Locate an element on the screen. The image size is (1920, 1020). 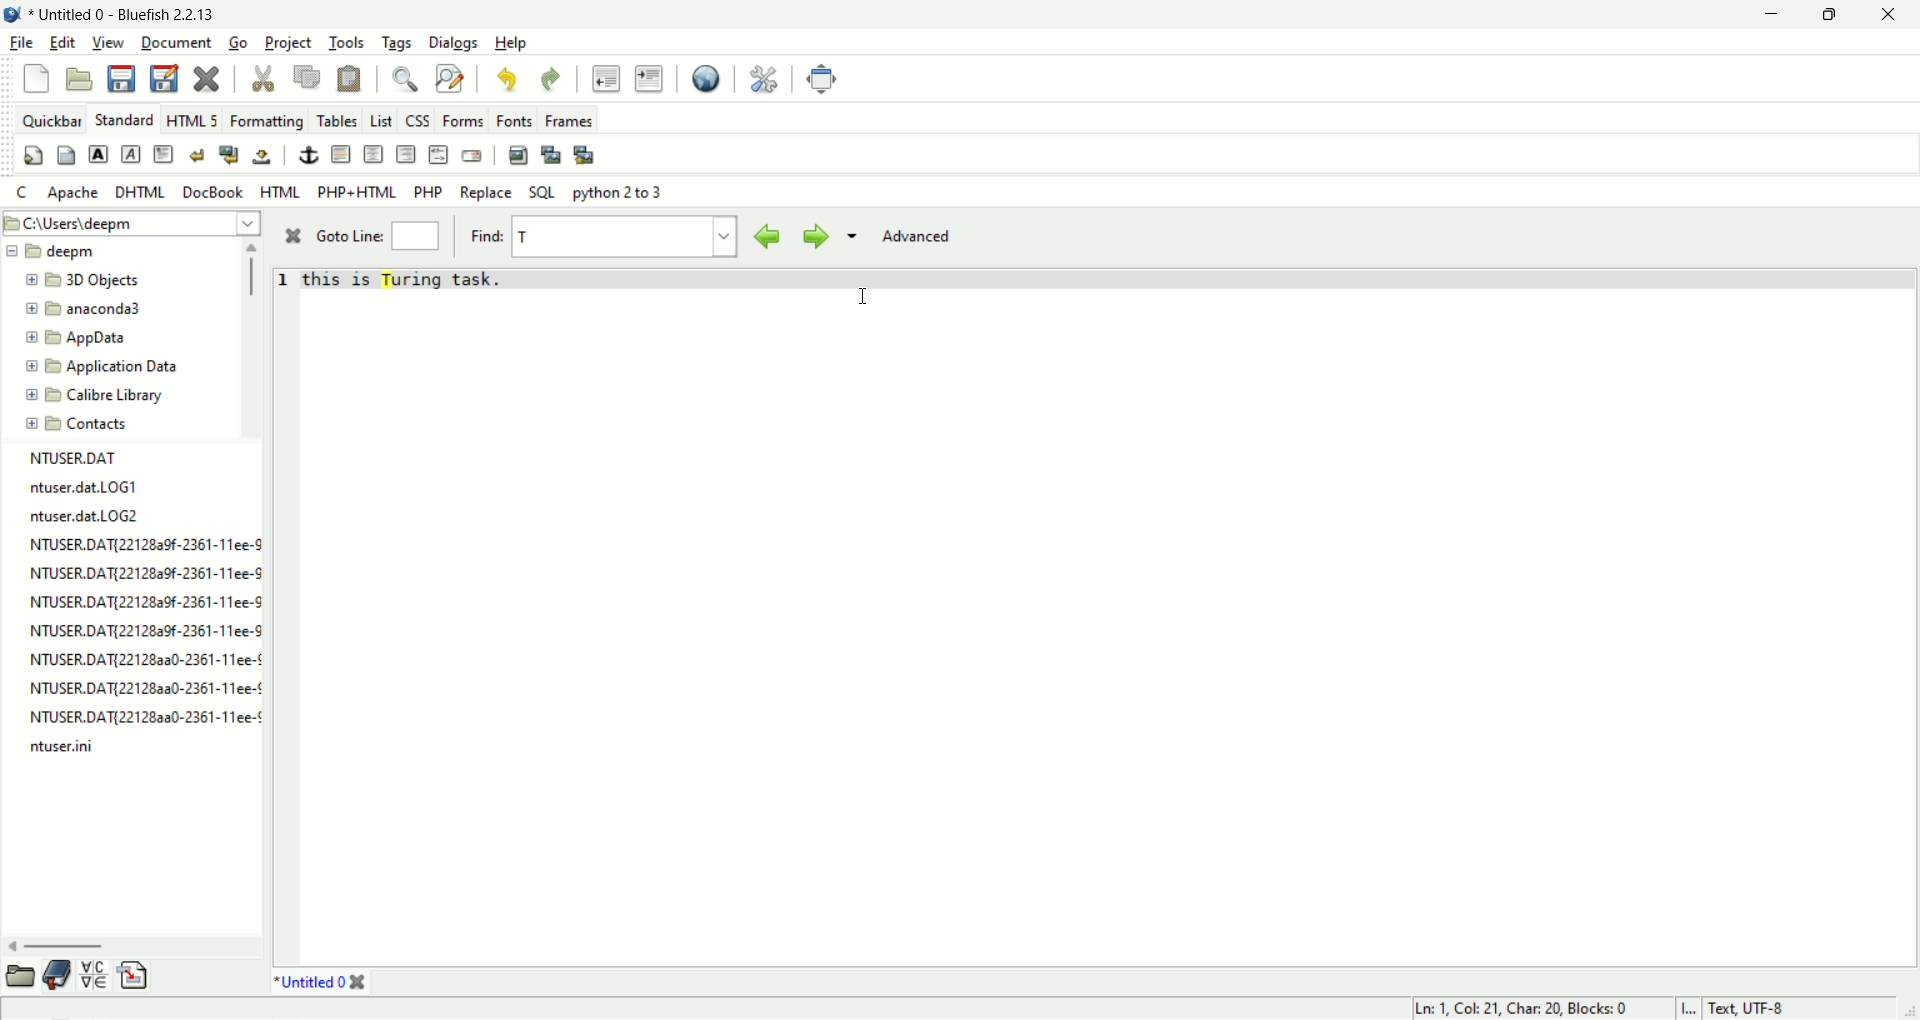
bookmark is located at coordinates (56, 974).